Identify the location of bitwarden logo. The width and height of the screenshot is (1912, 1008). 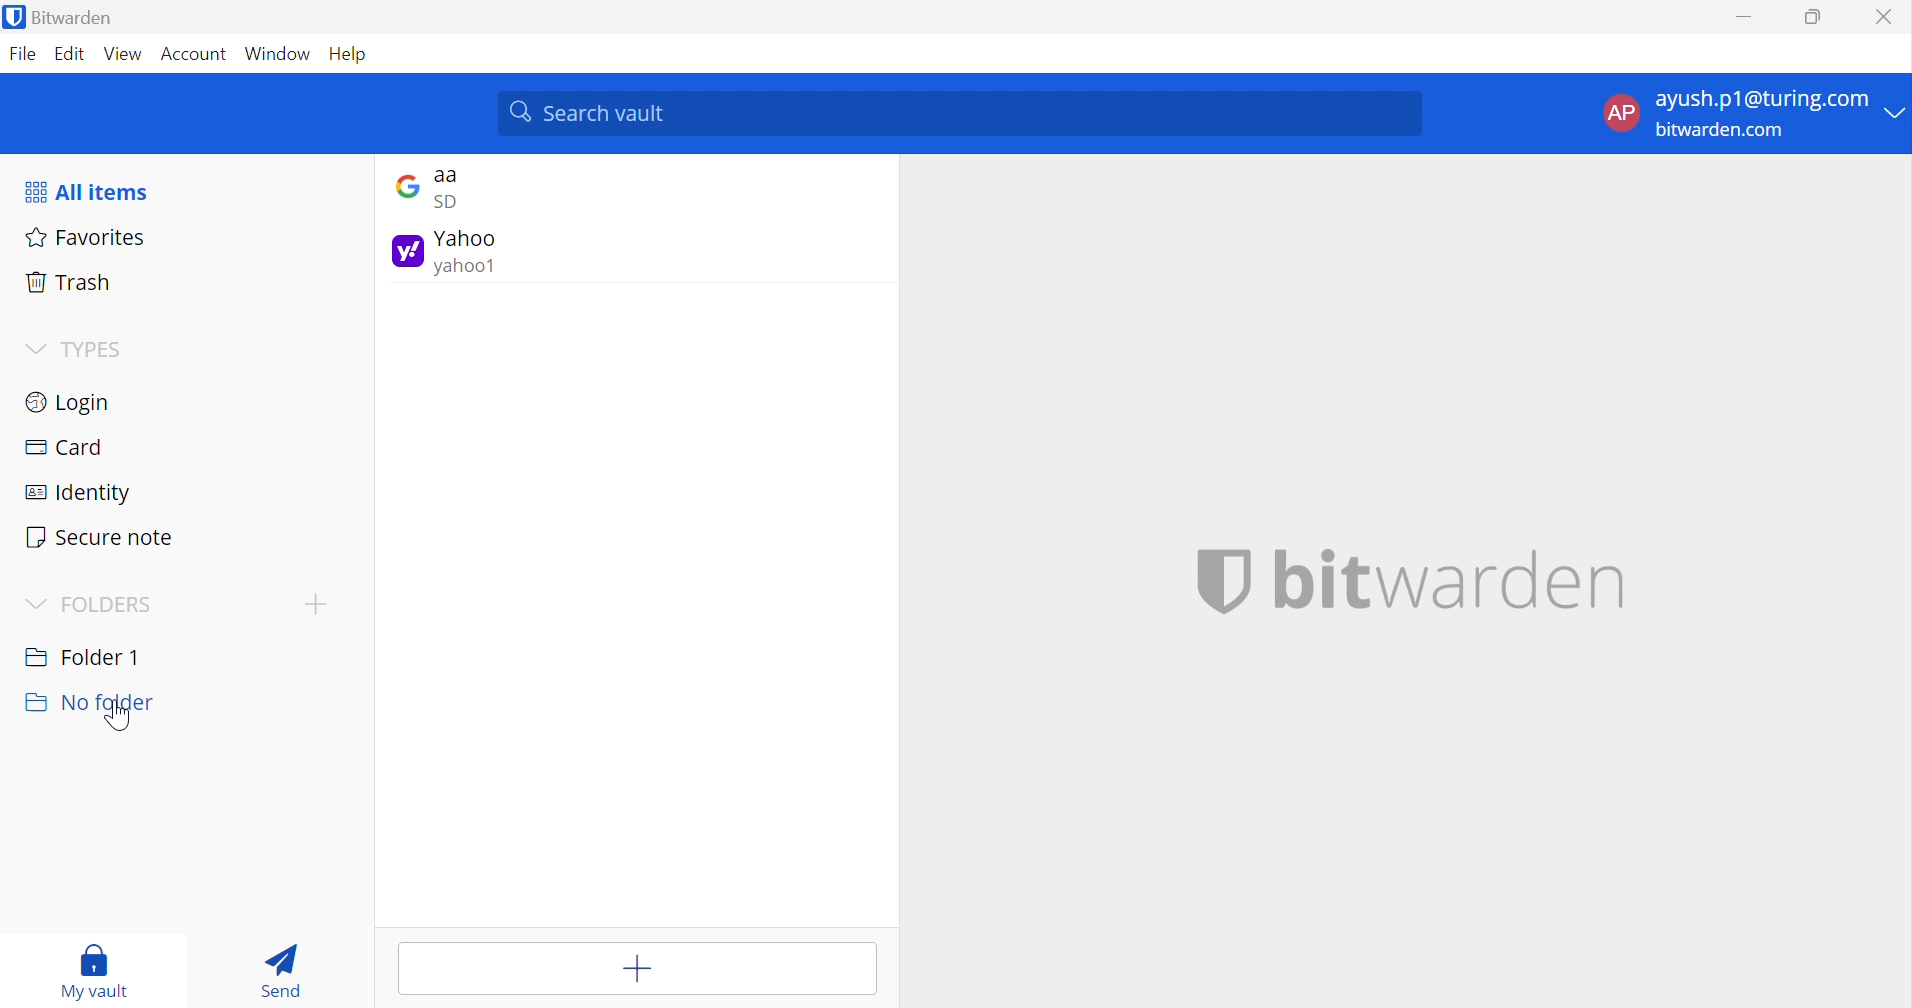
(1217, 582).